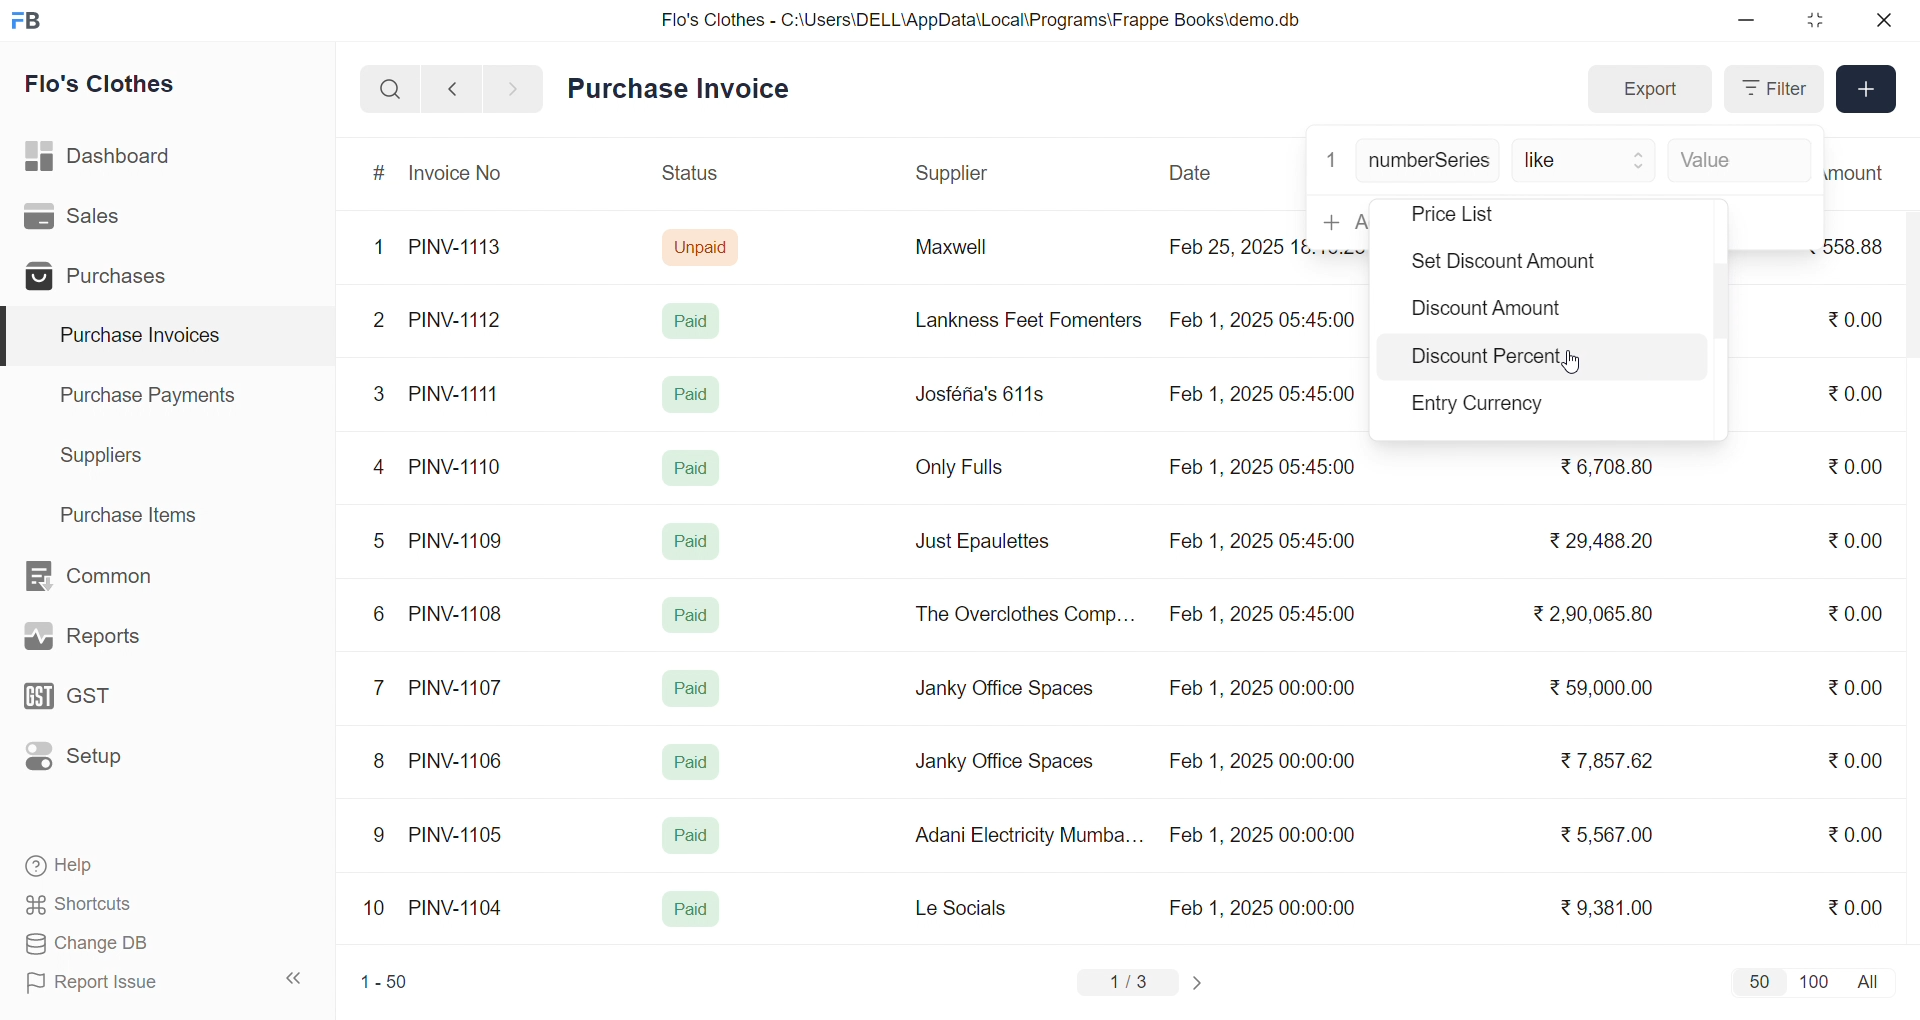 Image resolution: width=1920 pixels, height=1020 pixels. What do you see at coordinates (124, 982) in the screenshot?
I see `Report Issue` at bounding box center [124, 982].